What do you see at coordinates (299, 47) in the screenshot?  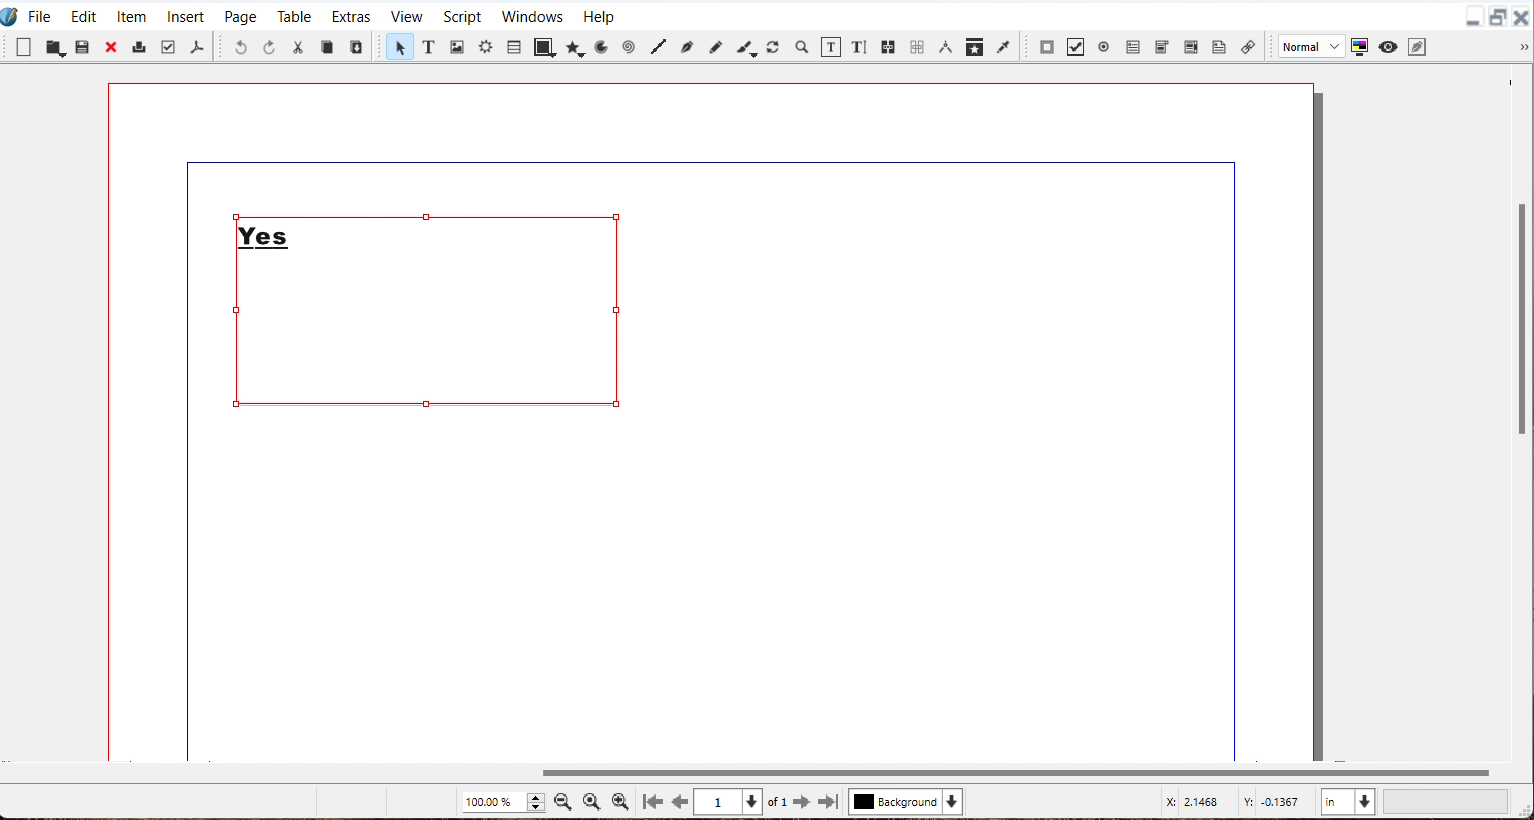 I see `Cut` at bounding box center [299, 47].